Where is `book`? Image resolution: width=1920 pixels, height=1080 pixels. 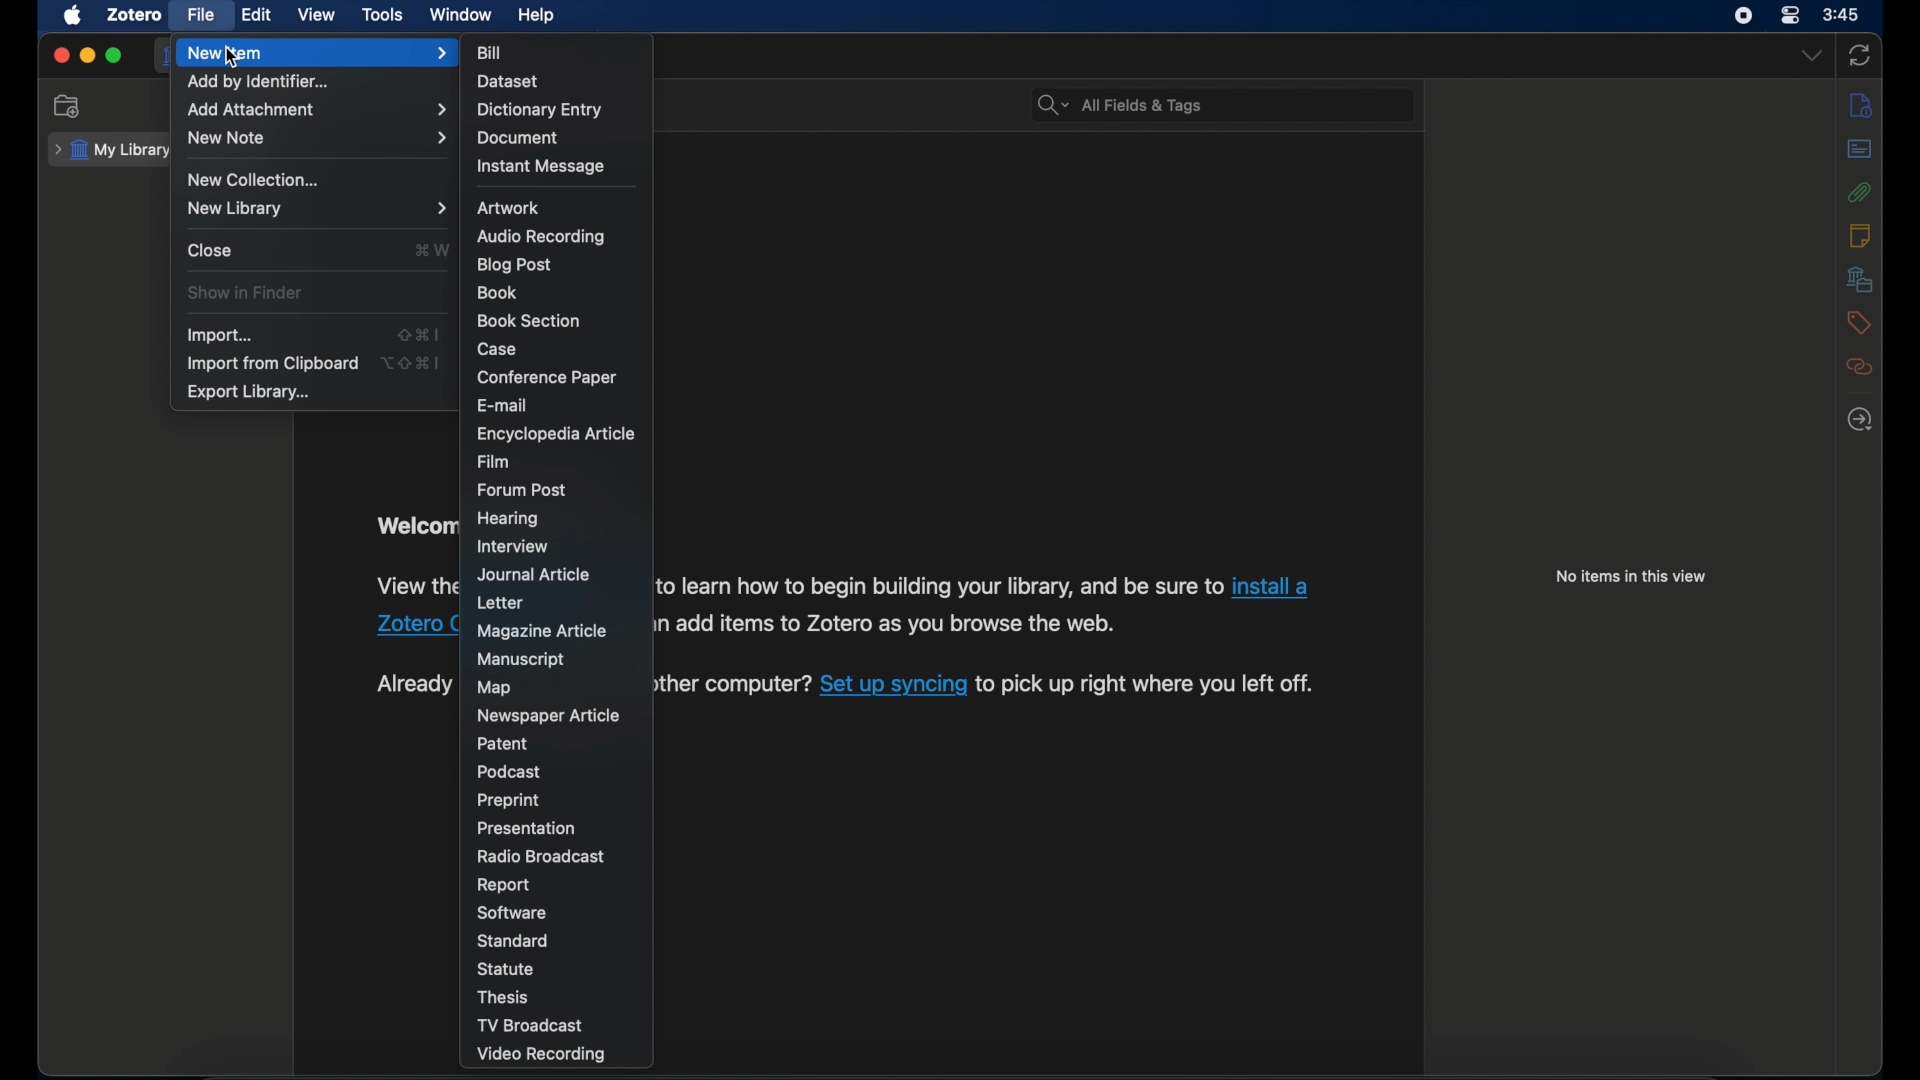
book is located at coordinates (496, 294).